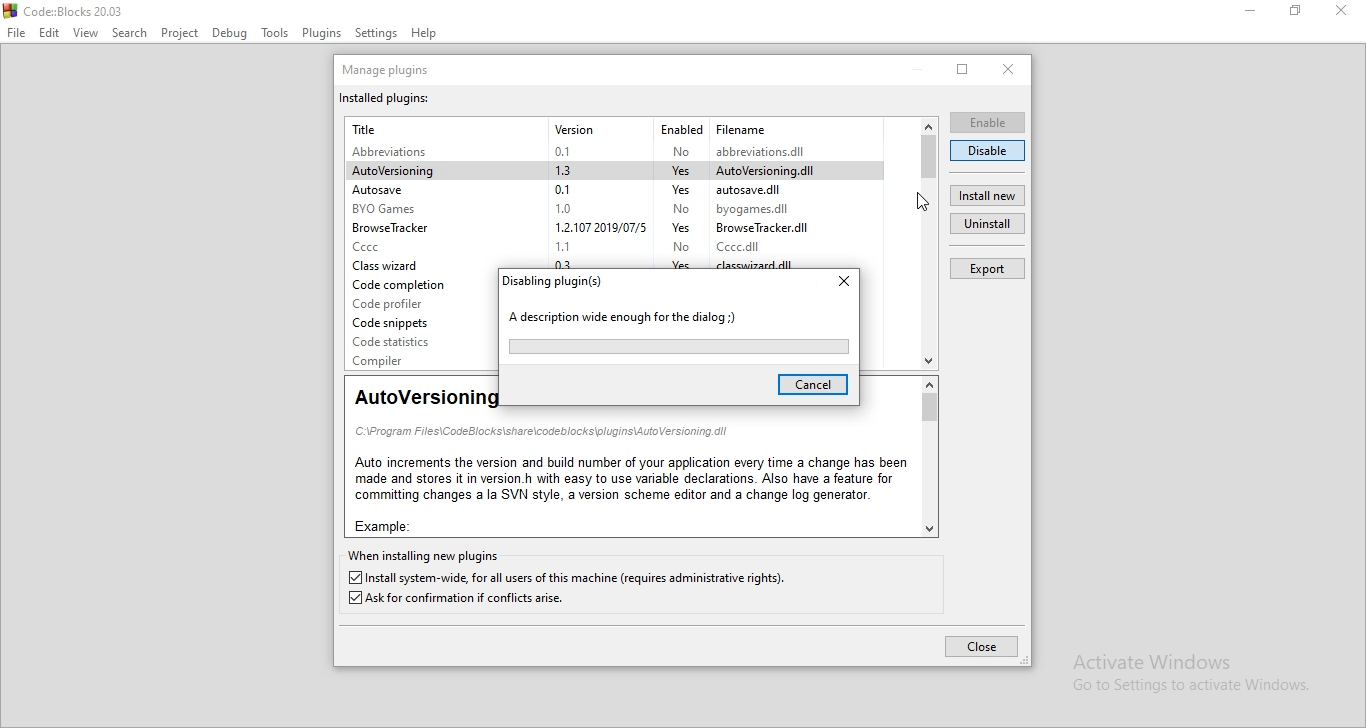 This screenshot has width=1366, height=728. What do you see at coordinates (15, 33) in the screenshot?
I see `File` at bounding box center [15, 33].